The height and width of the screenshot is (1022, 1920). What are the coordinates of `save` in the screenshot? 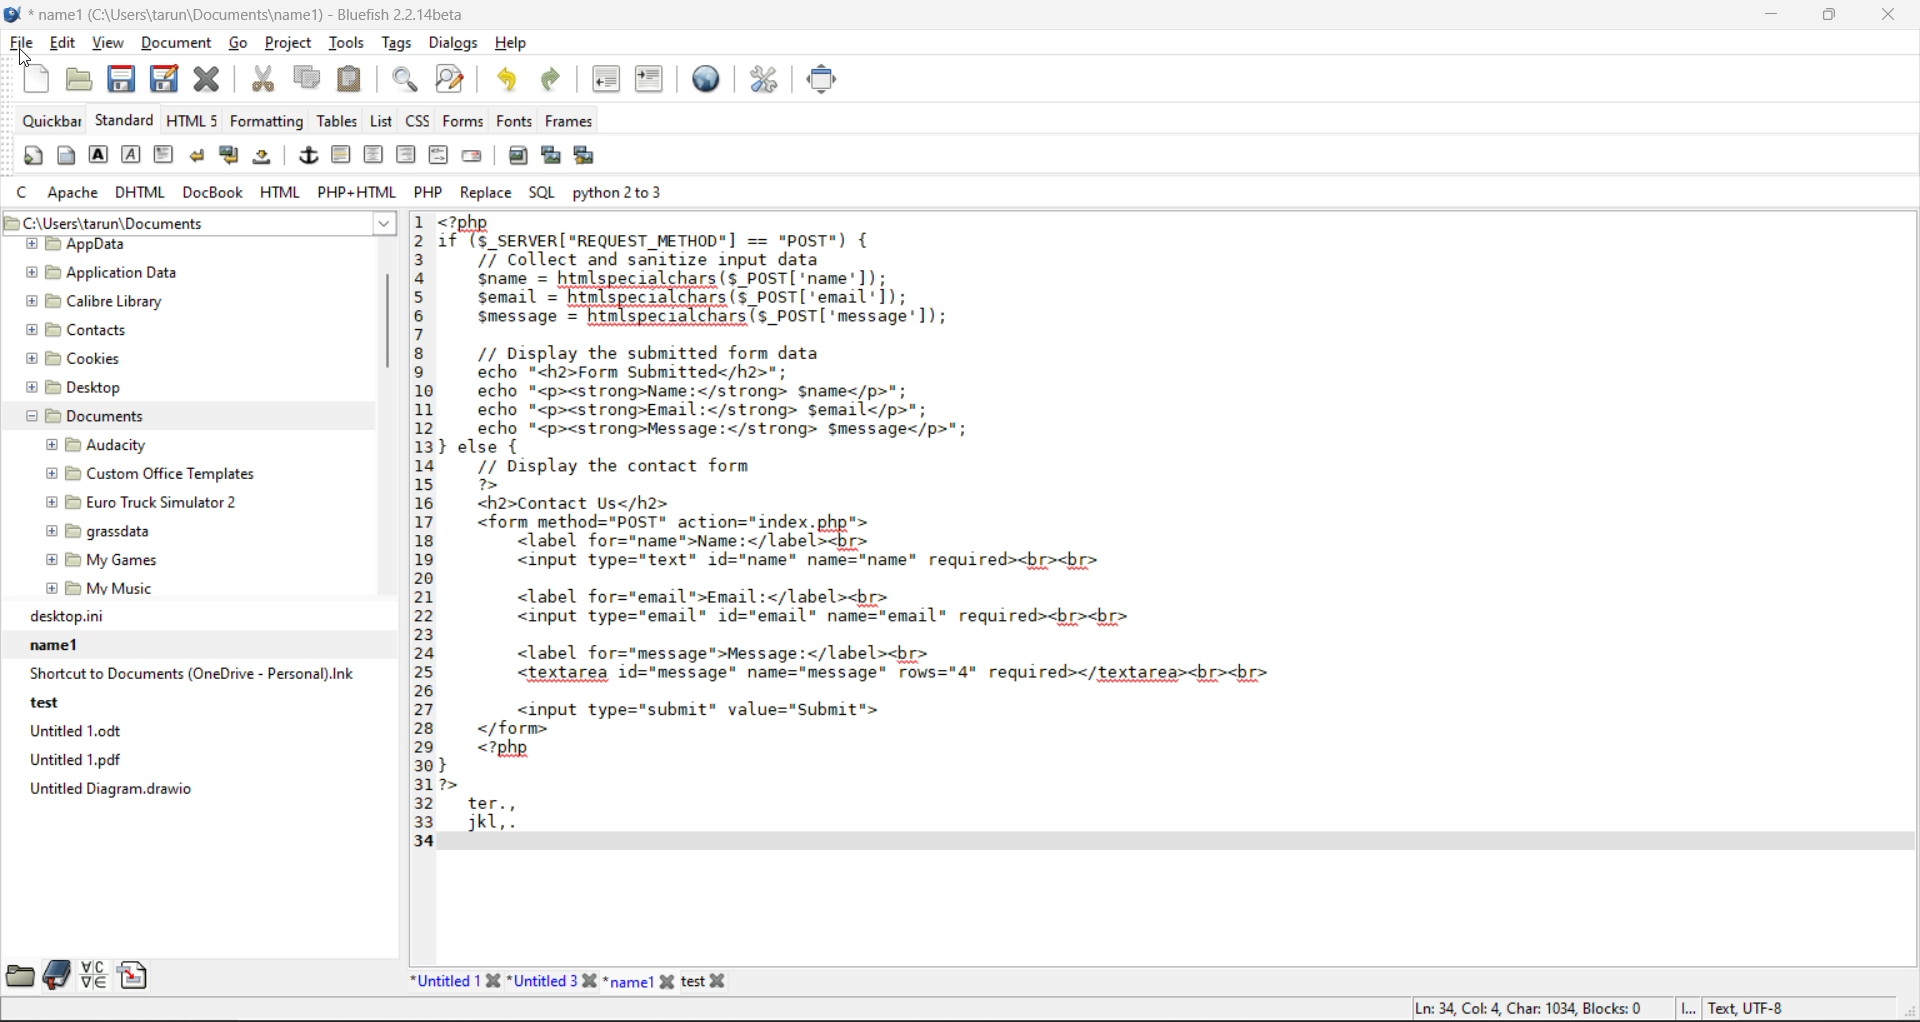 It's located at (123, 80).